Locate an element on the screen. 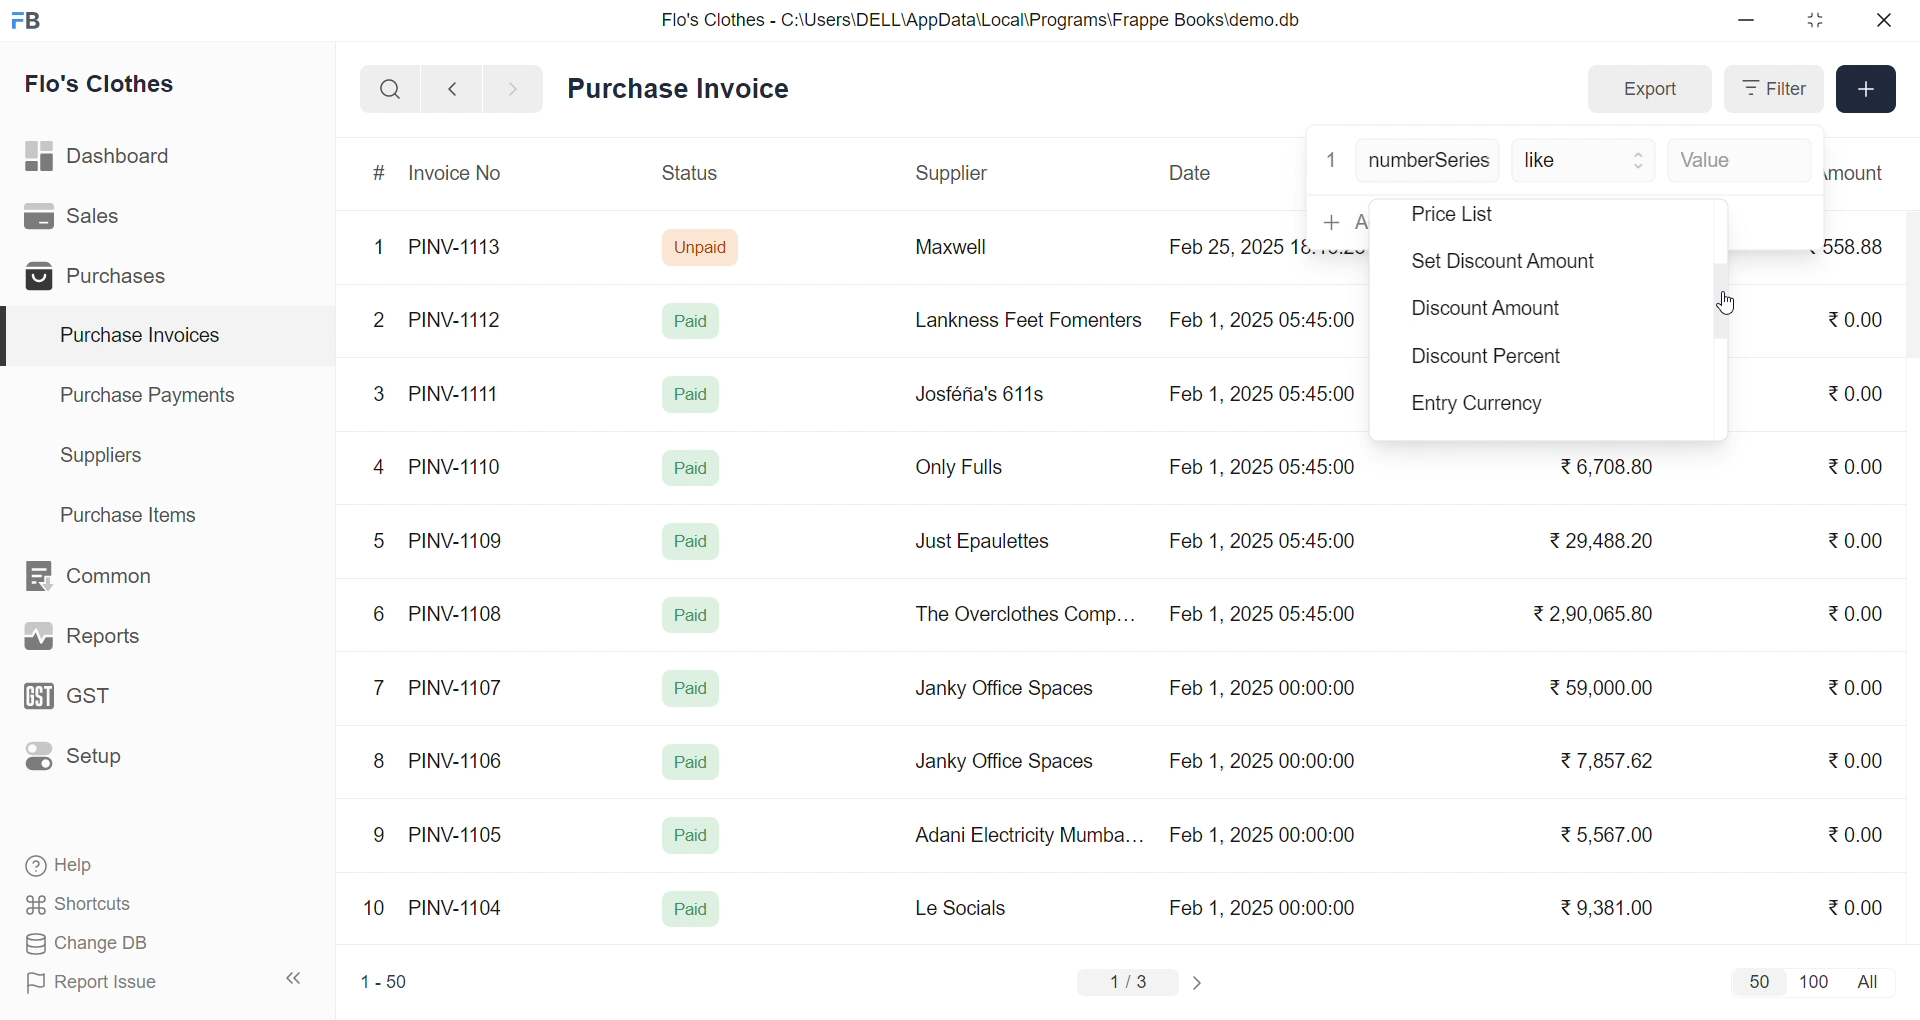  3 is located at coordinates (379, 393).